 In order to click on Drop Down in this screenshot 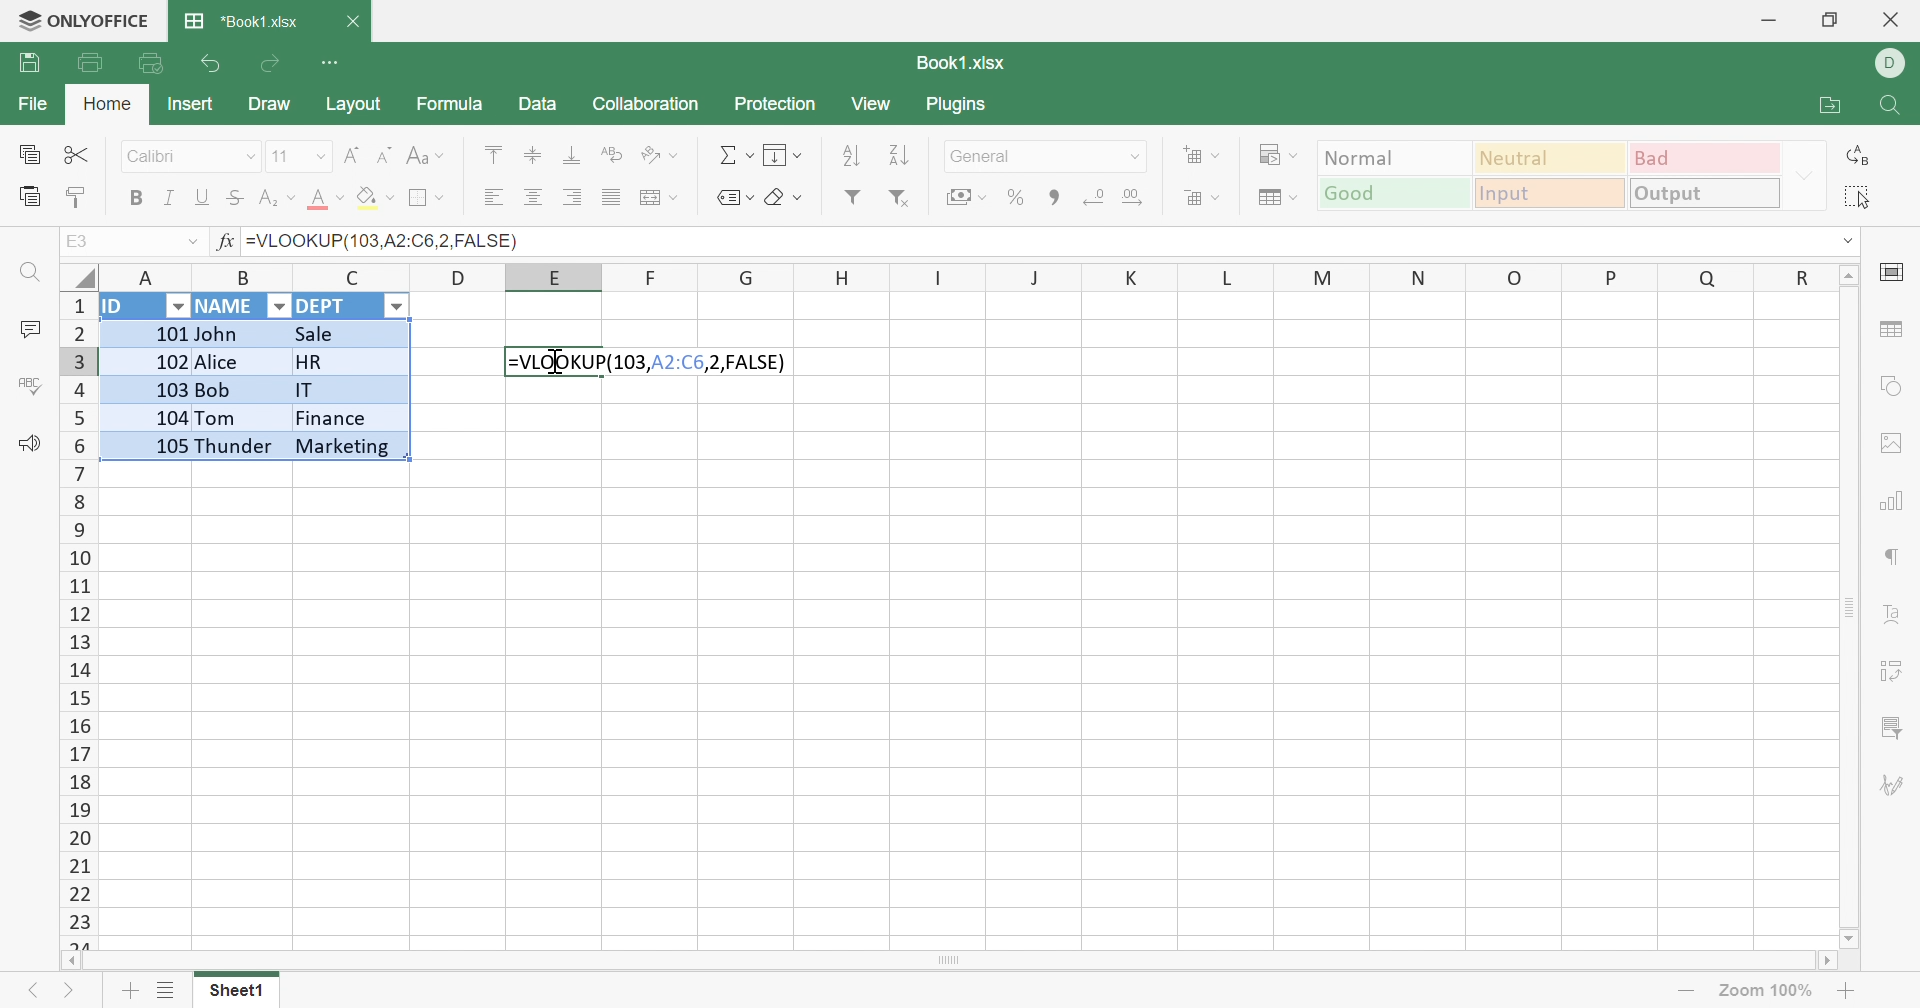, I will do `click(174, 305)`.